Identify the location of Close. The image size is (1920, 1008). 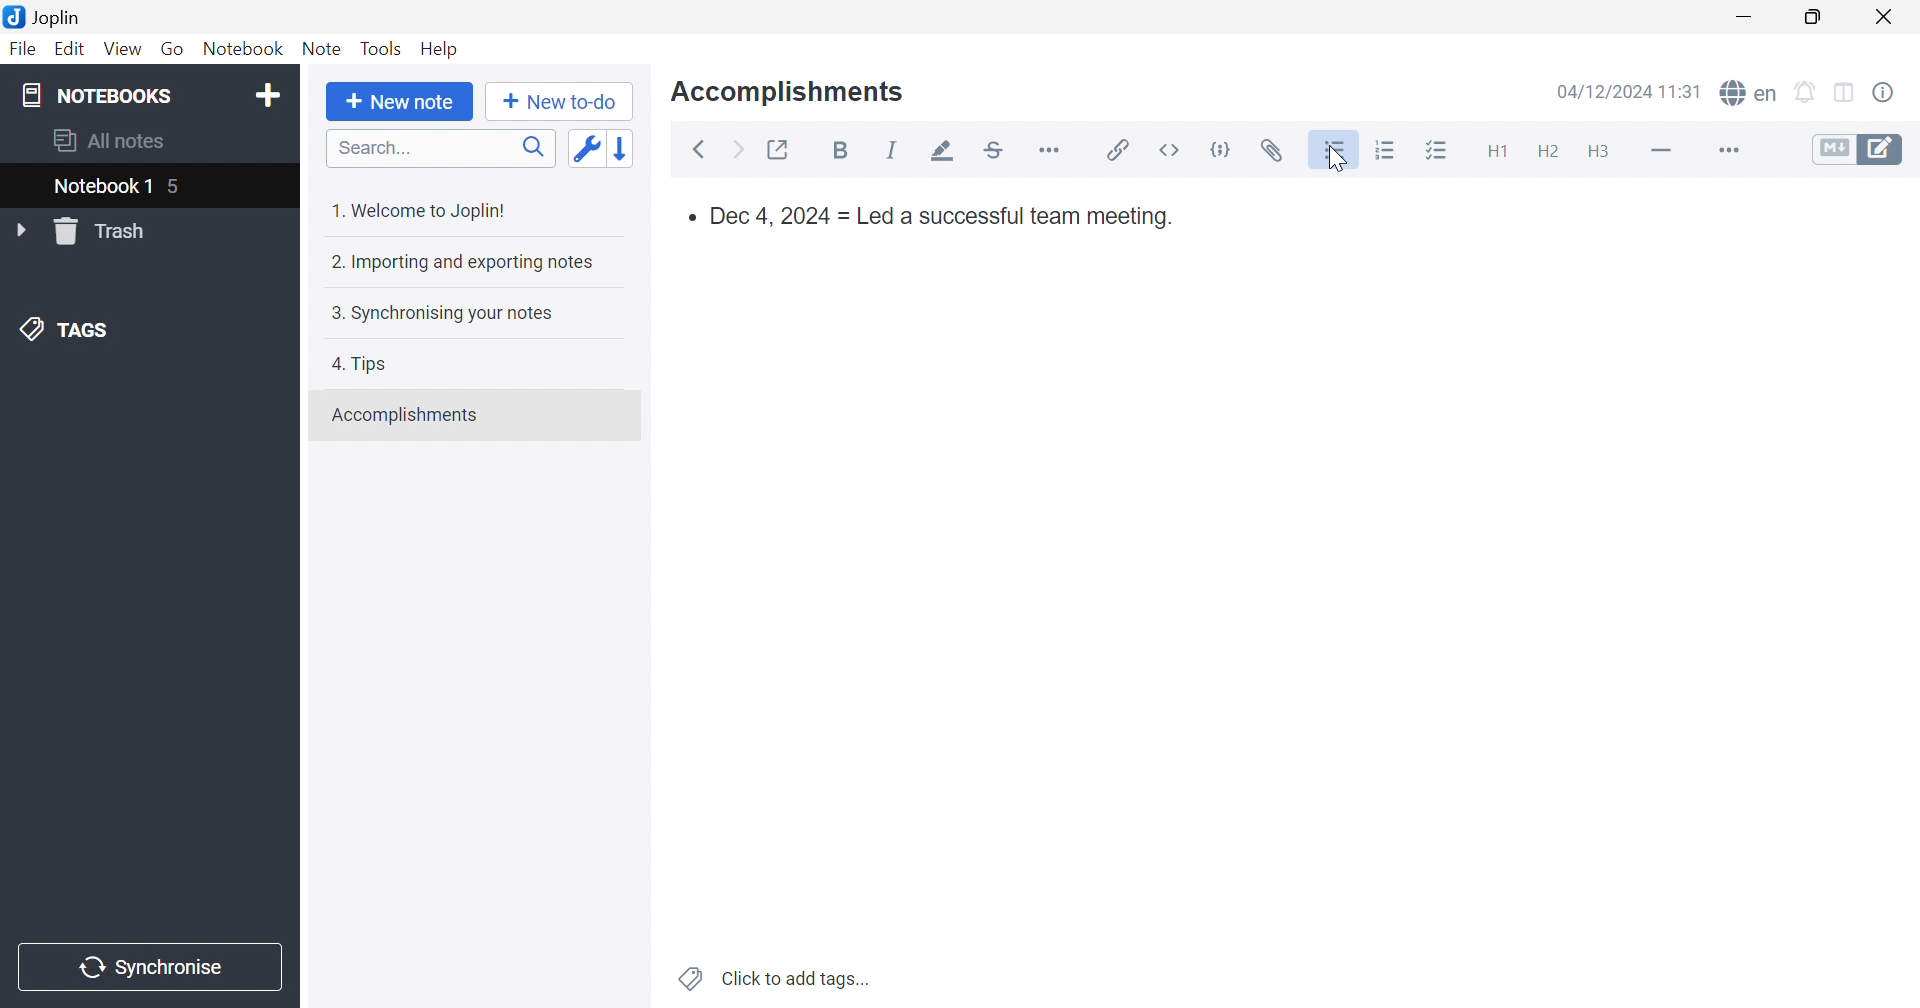
(1883, 16).